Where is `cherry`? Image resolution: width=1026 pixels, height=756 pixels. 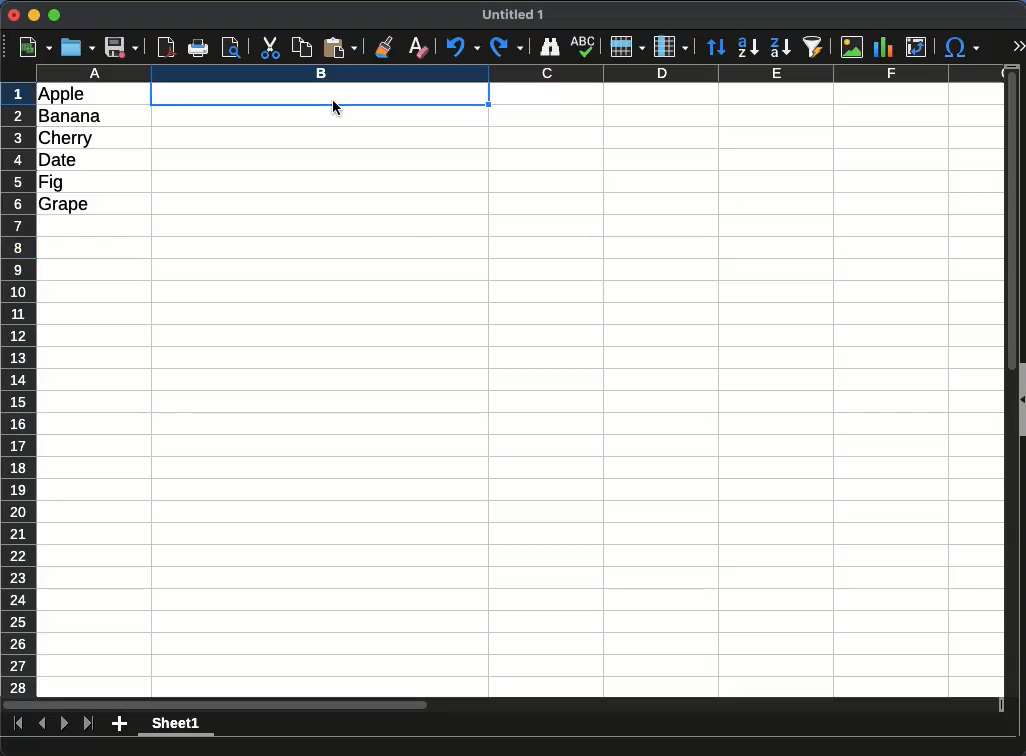 cherry is located at coordinates (66, 139).